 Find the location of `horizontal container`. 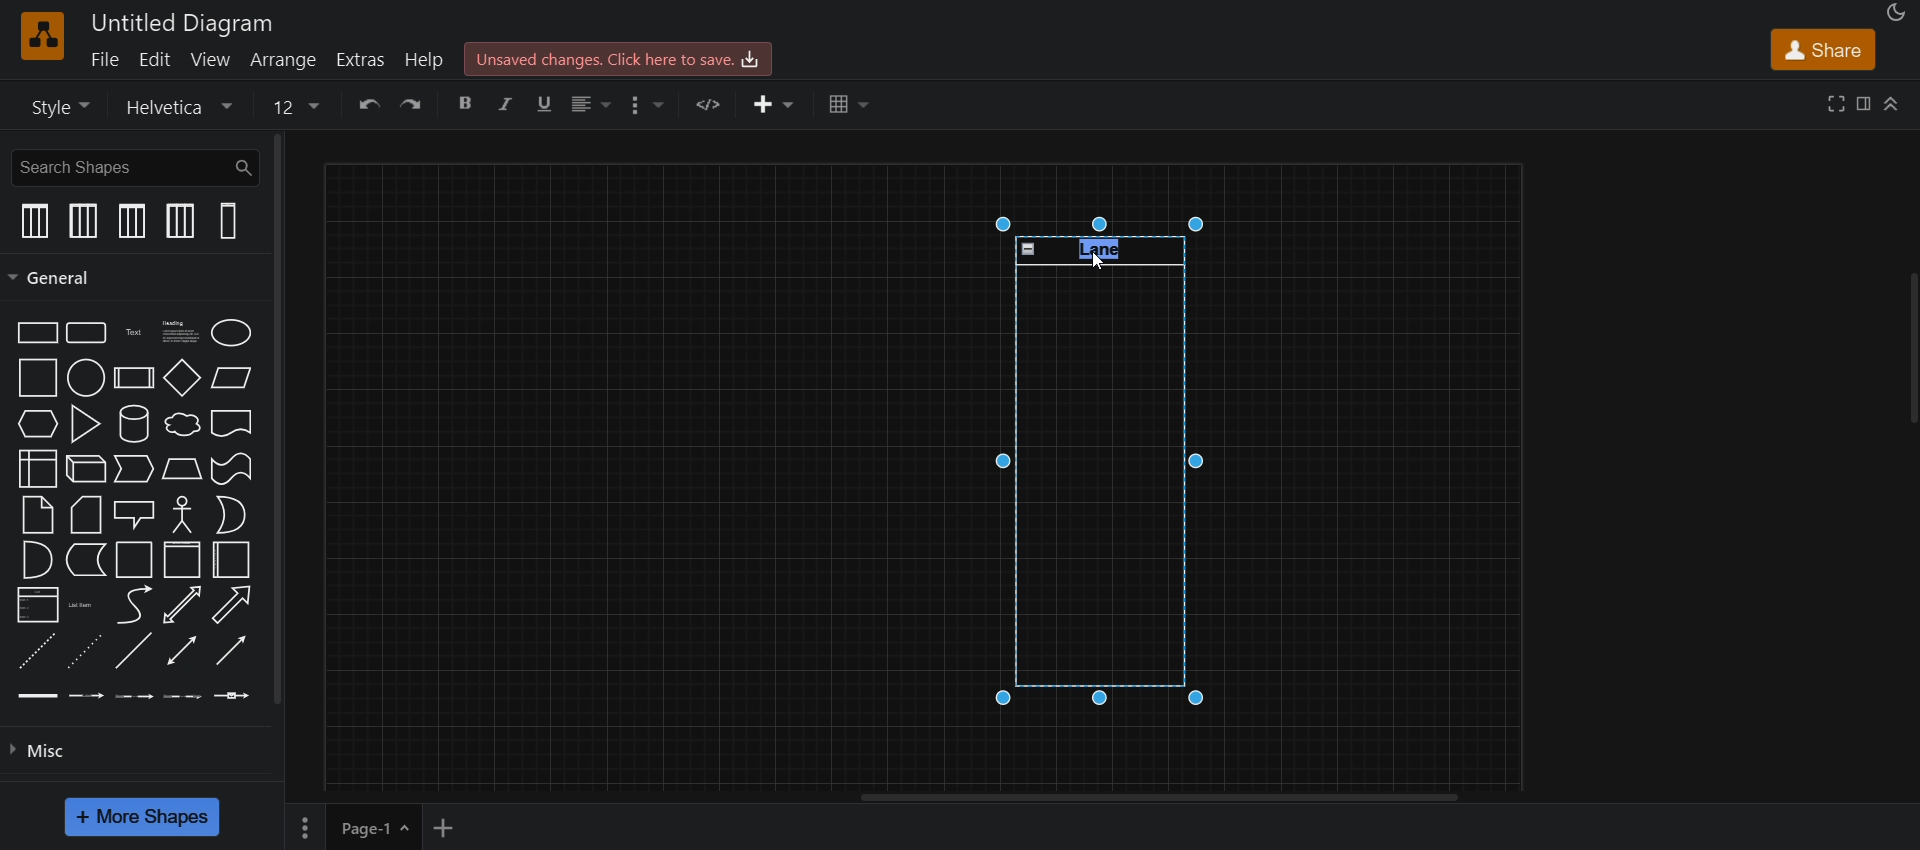

horizontal container is located at coordinates (178, 560).